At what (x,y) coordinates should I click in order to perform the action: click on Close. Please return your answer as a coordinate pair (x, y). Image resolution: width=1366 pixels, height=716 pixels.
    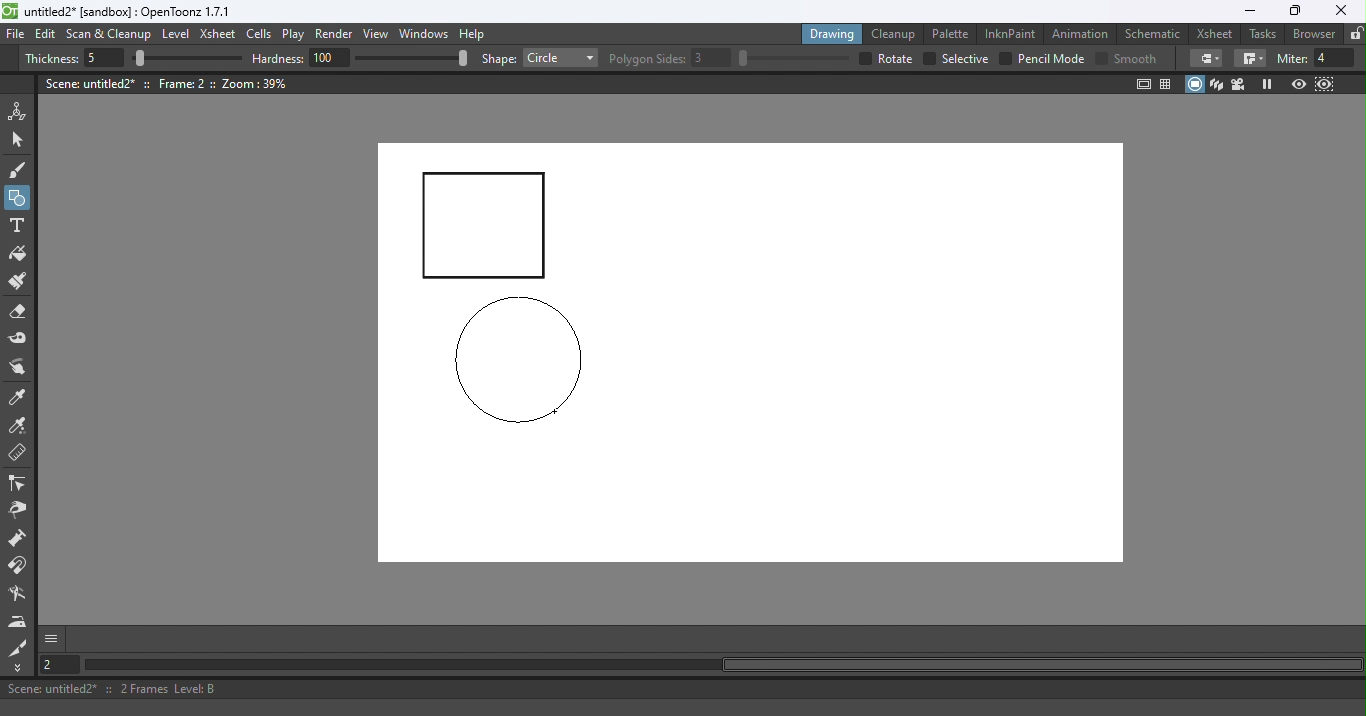
    Looking at the image, I should click on (1340, 11).